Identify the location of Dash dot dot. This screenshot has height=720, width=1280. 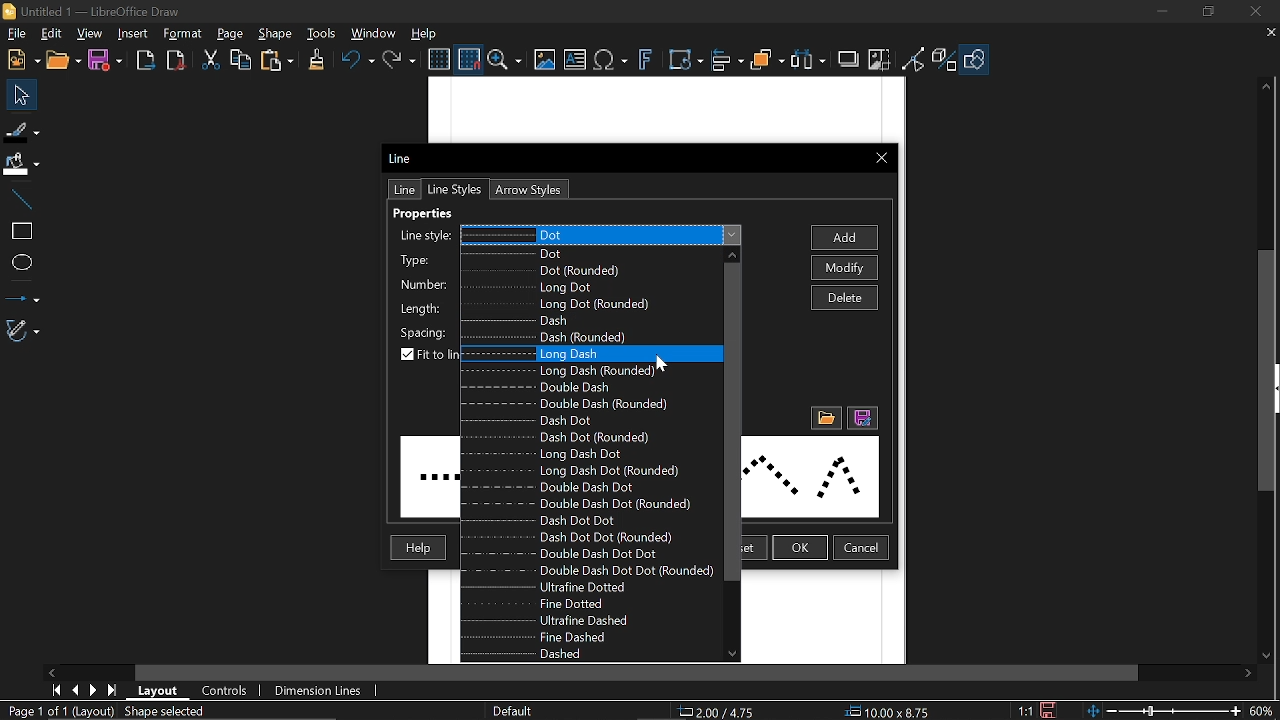
(579, 520).